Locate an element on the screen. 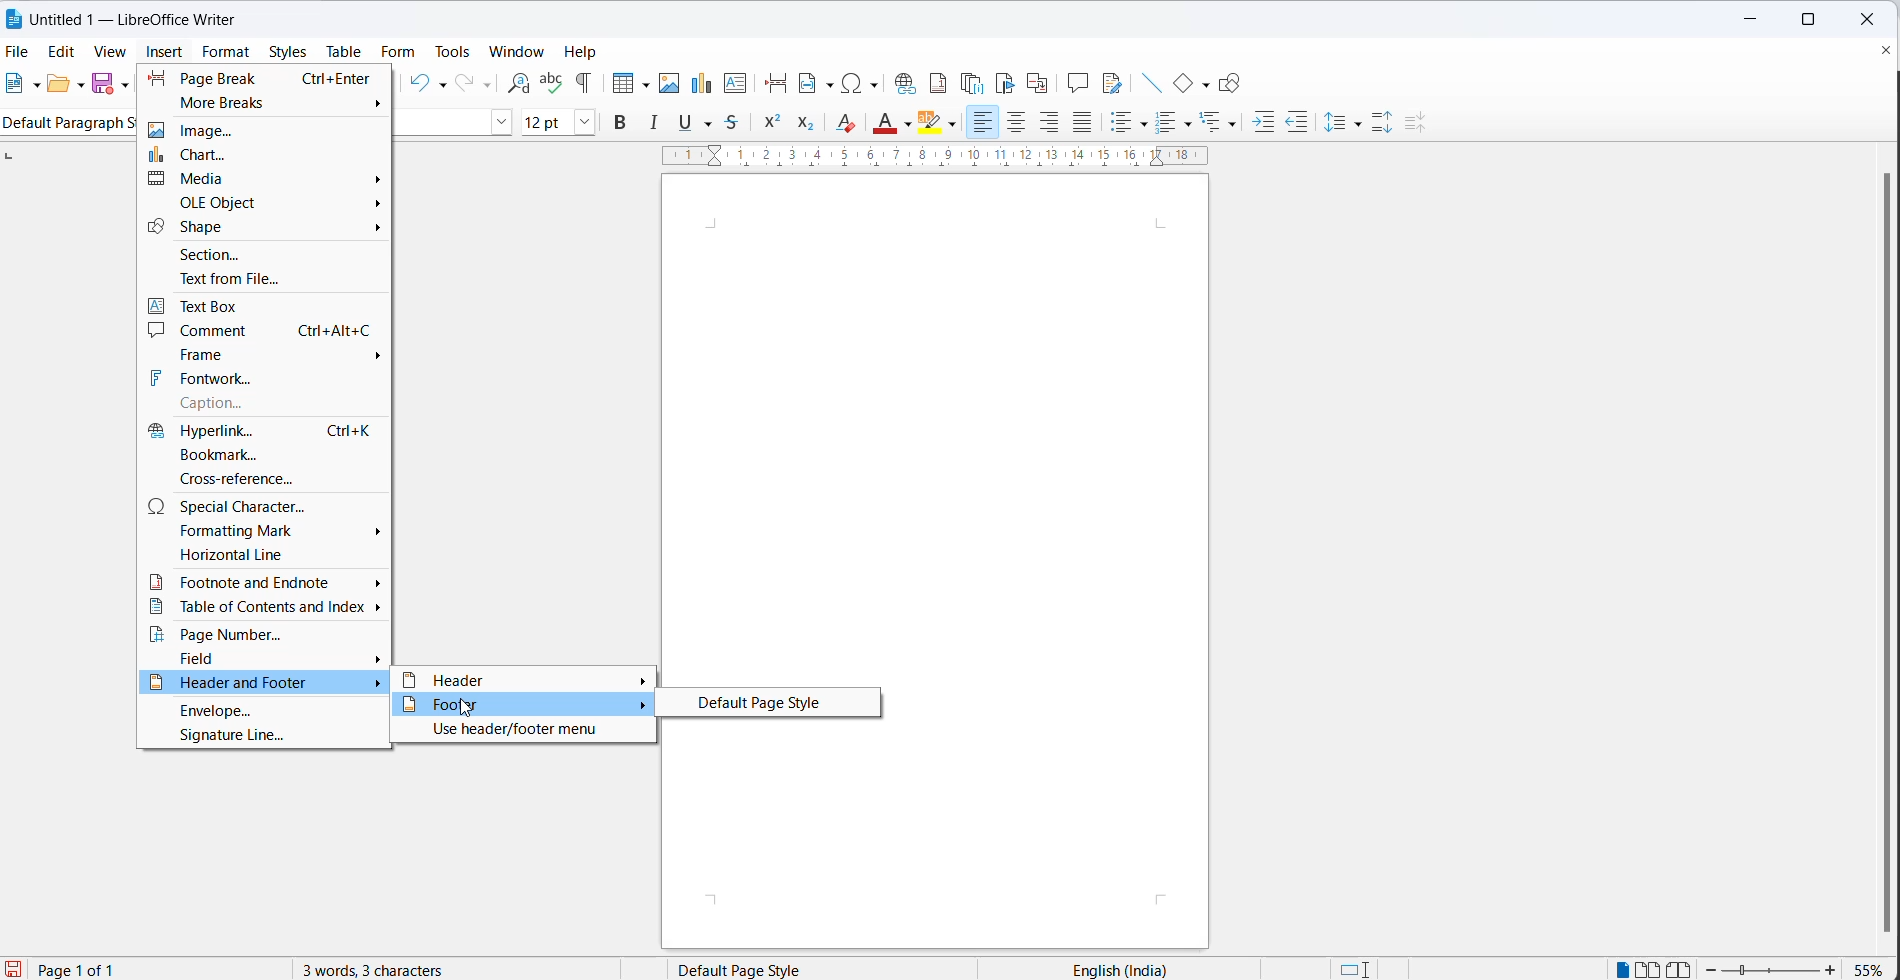 The height and width of the screenshot is (980, 1900). table is located at coordinates (344, 50).